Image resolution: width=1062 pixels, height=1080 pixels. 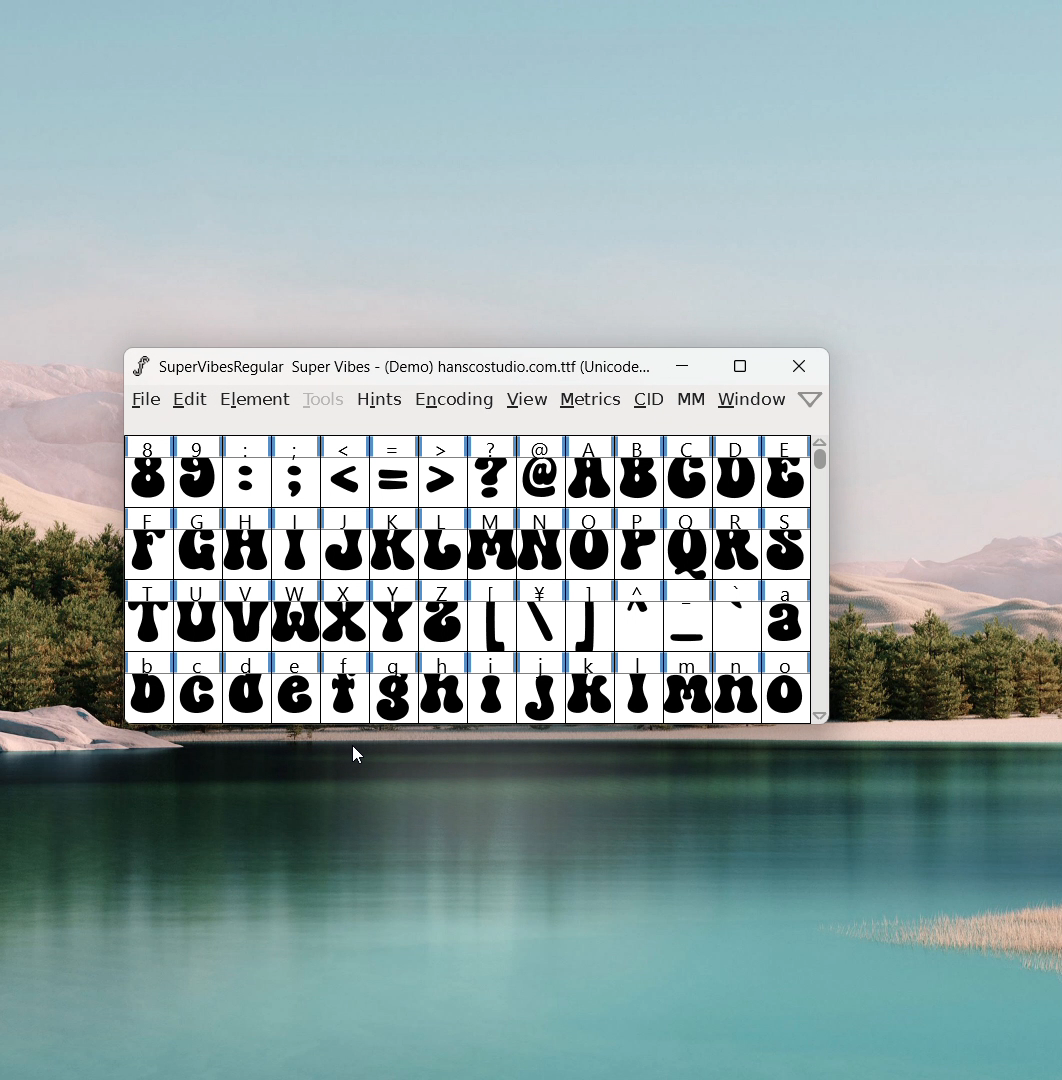 What do you see at coordinates (738, 471) in the screenshot?
I see `D` at bounding box center [738, 471].